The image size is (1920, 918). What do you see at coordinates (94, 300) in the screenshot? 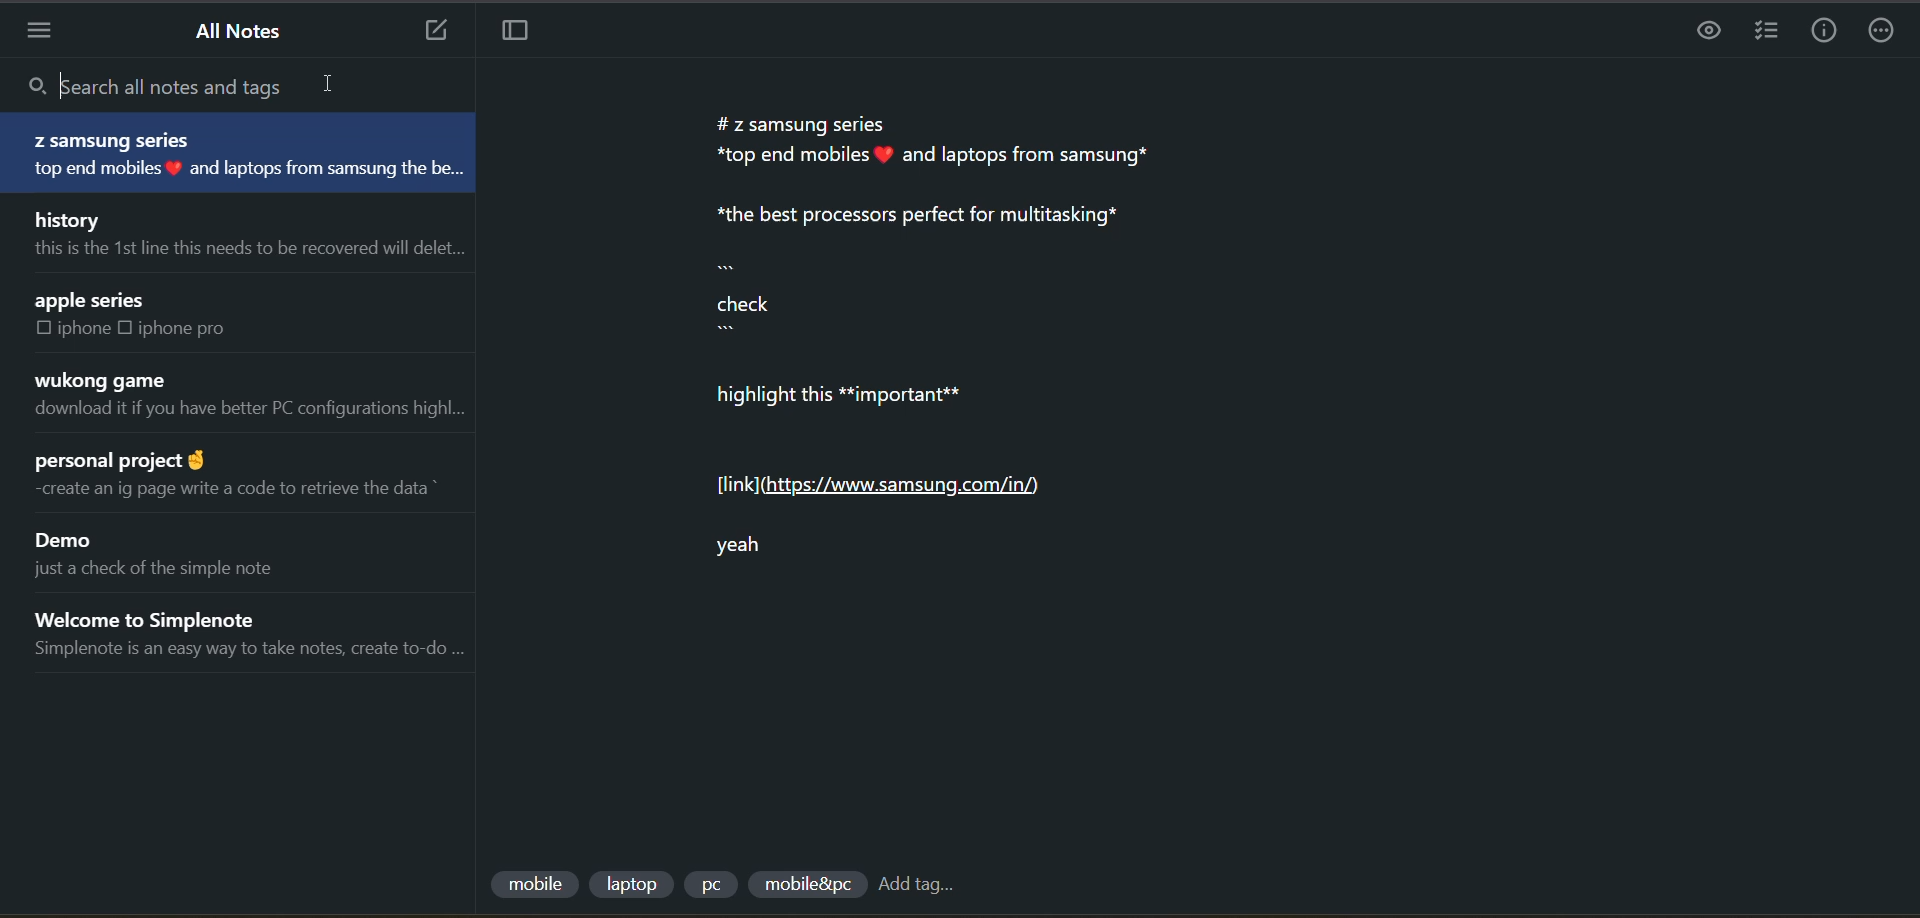
I see `apple series` at bounding box center [94, 300].